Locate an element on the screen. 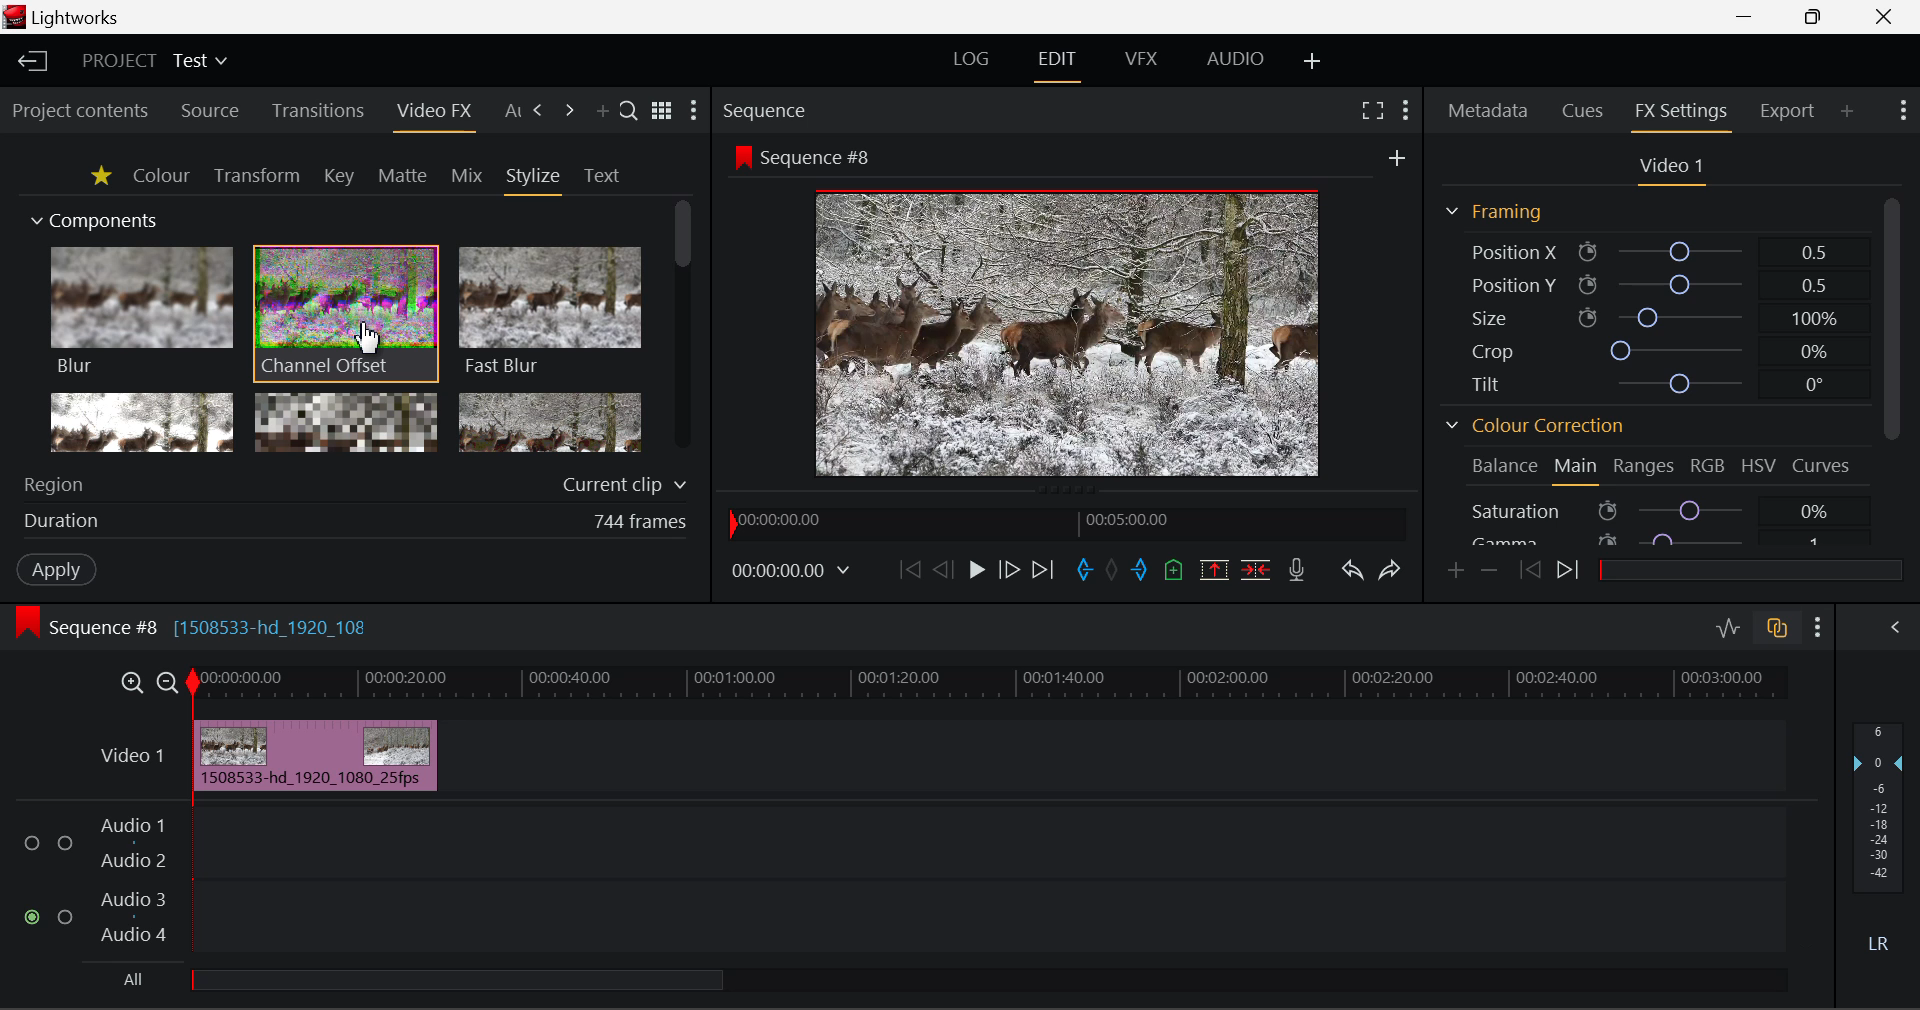  all is located at coordinates (504, 983).